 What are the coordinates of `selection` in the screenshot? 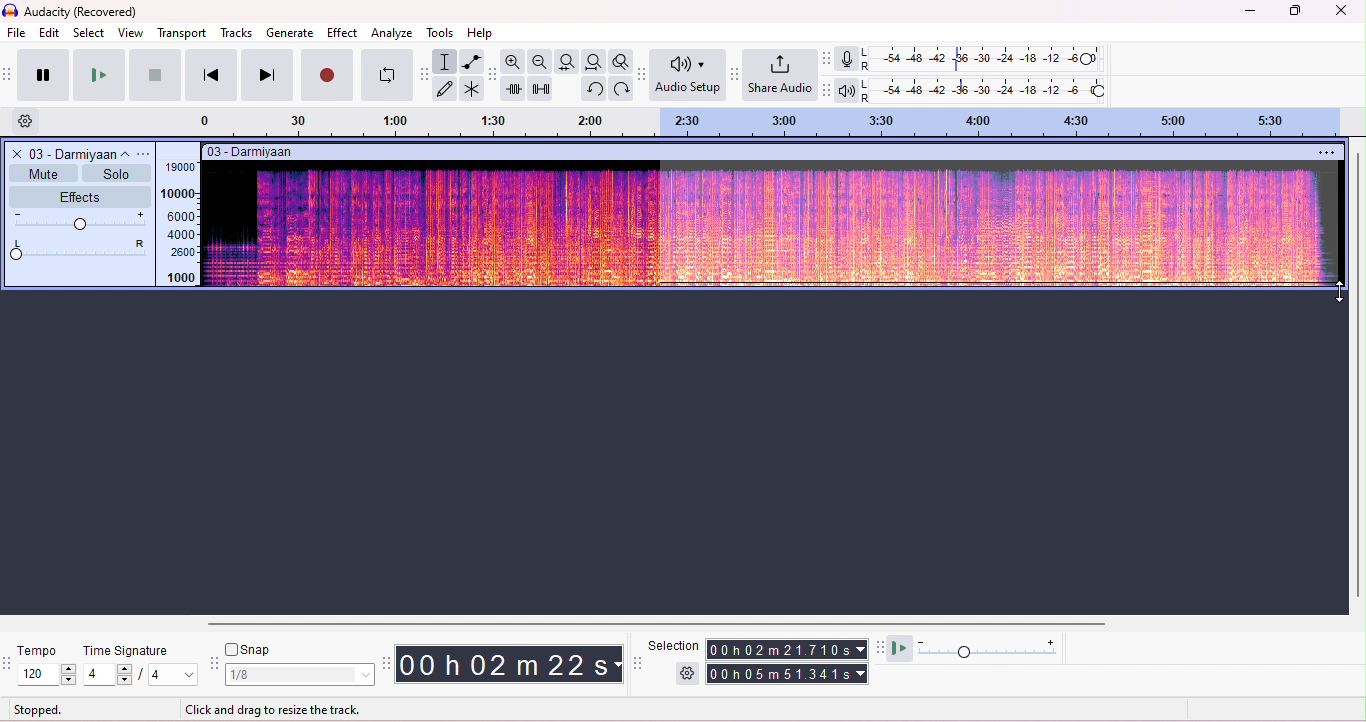 It's located at (446, 61).